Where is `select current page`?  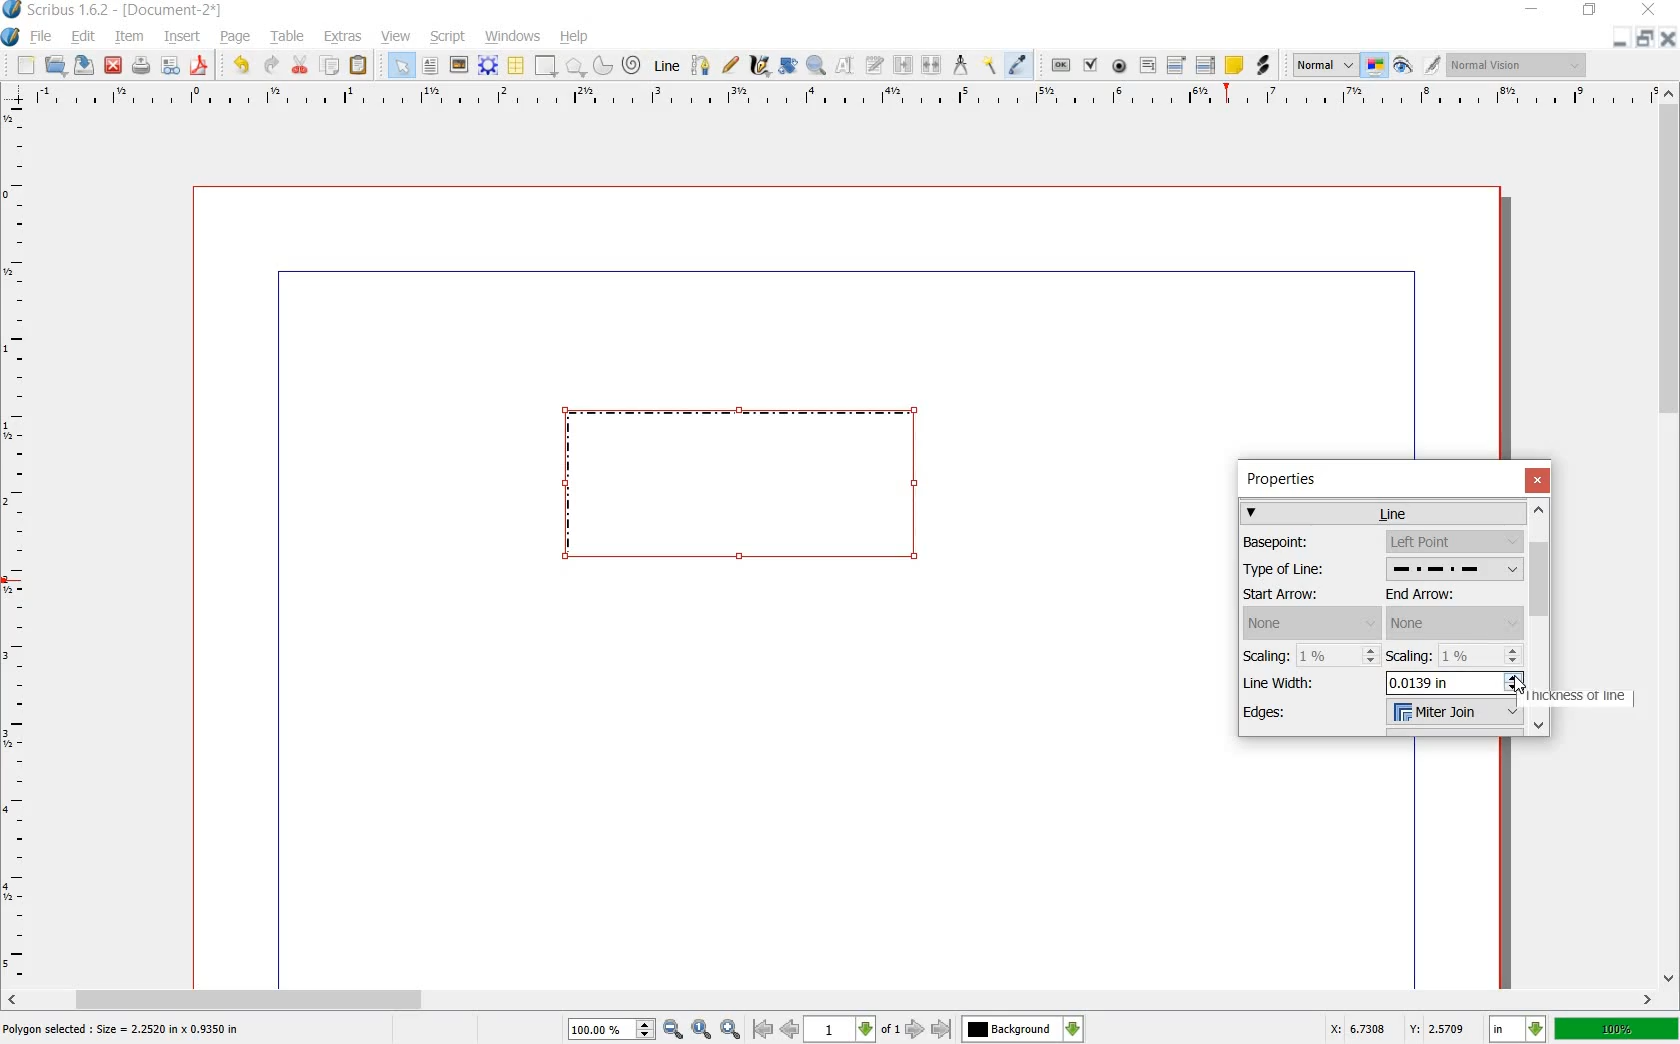 select current page is located at coordinates (852, 1029).